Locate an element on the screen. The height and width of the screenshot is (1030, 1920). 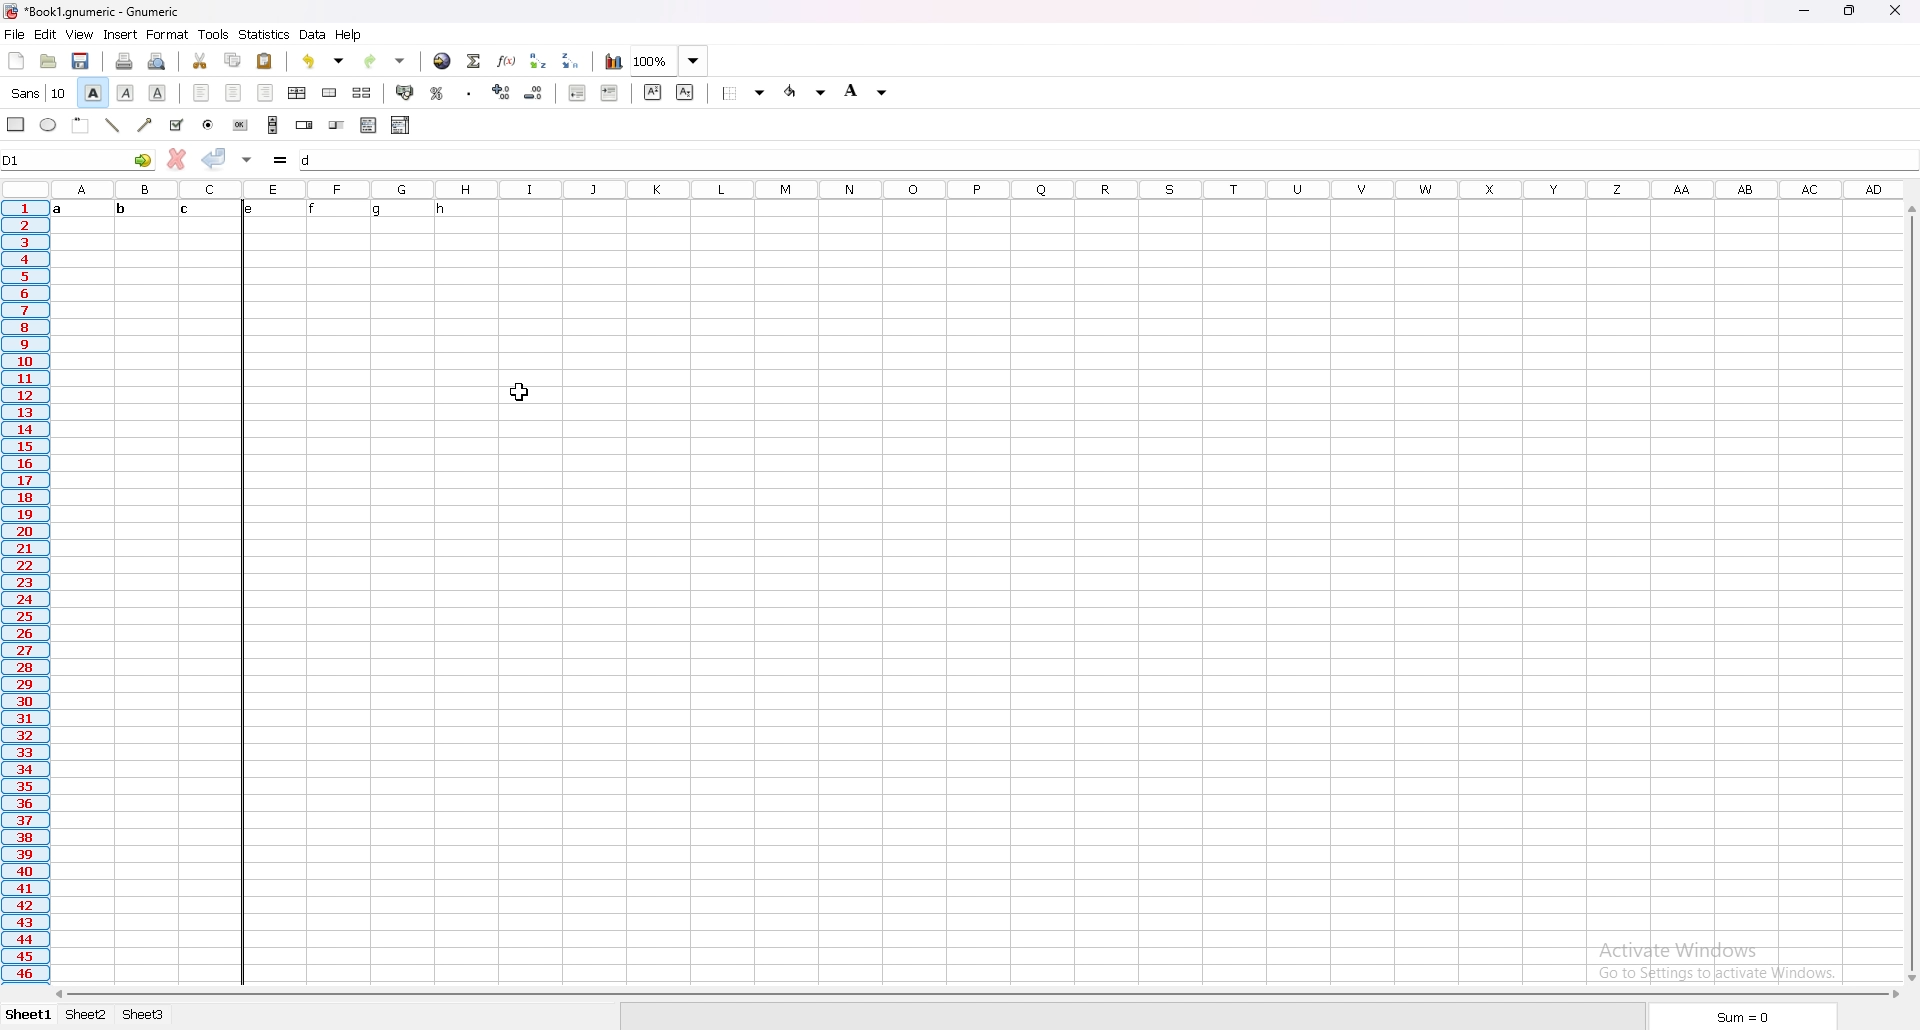
paste is located at coordinates (265, 61).